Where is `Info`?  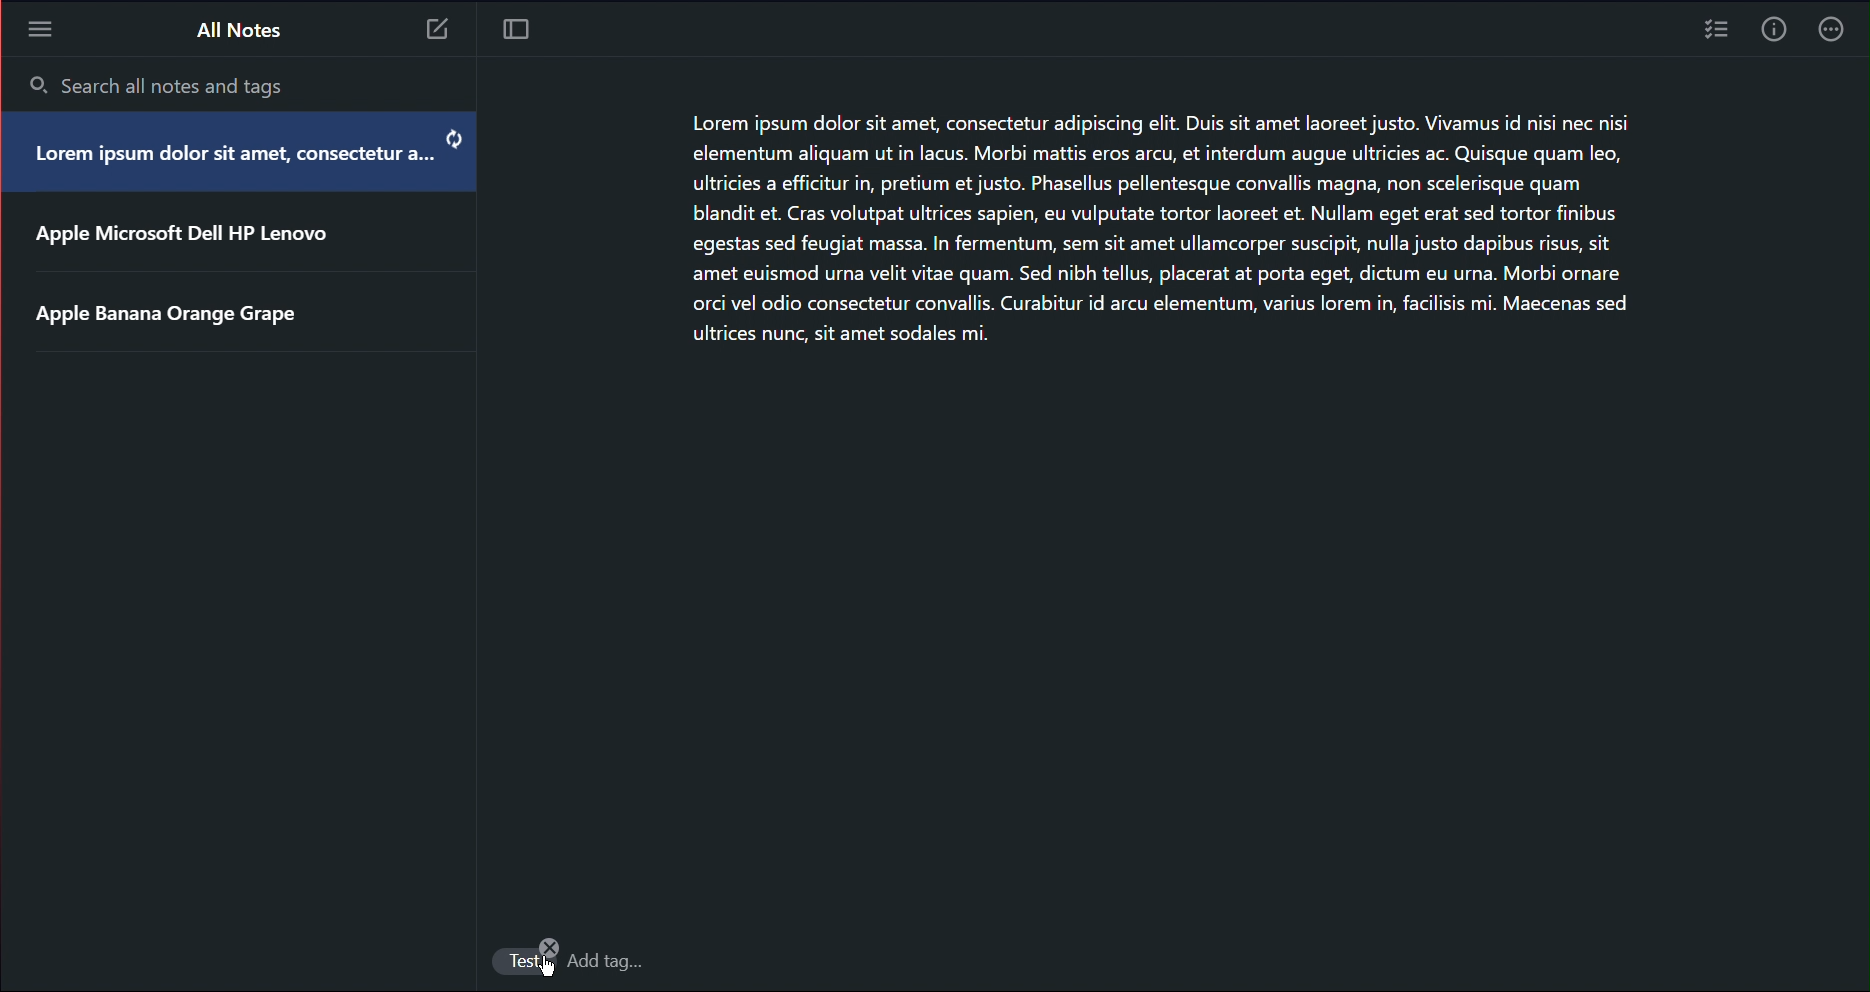 Info is located at coordinates (1772, 34).